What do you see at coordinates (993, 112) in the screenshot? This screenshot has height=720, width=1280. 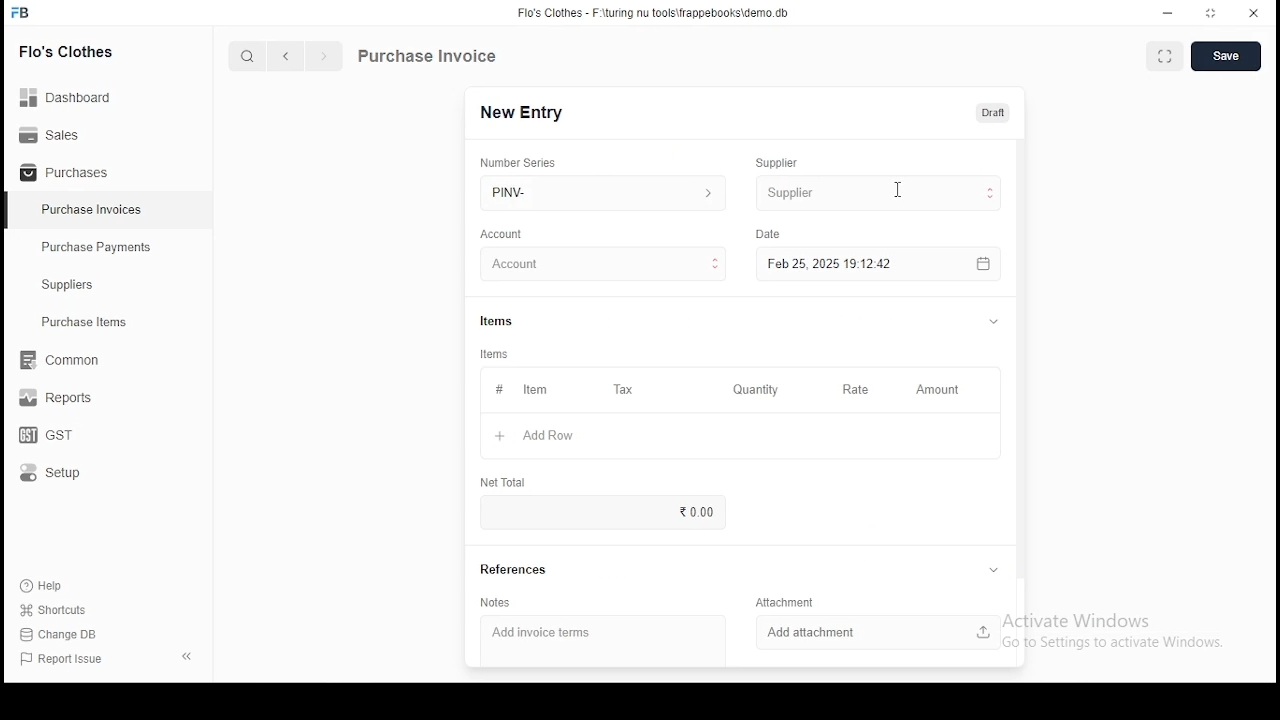 I see `draft` at bounding box center [993, 112].